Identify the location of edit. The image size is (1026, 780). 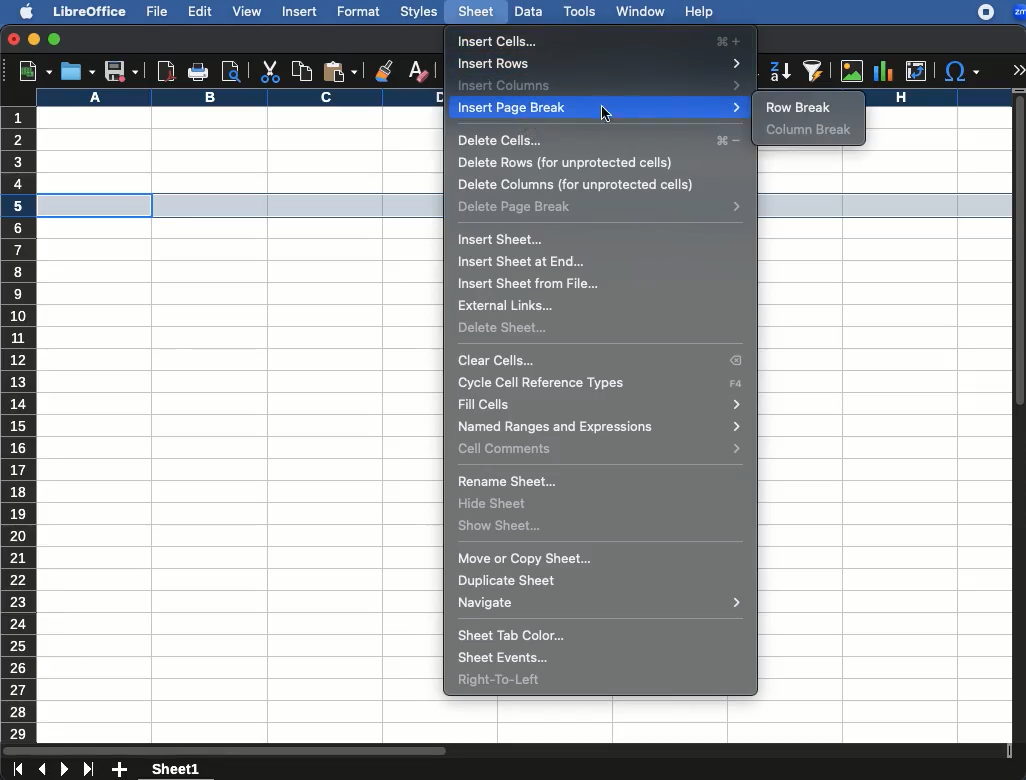
(199, 12).